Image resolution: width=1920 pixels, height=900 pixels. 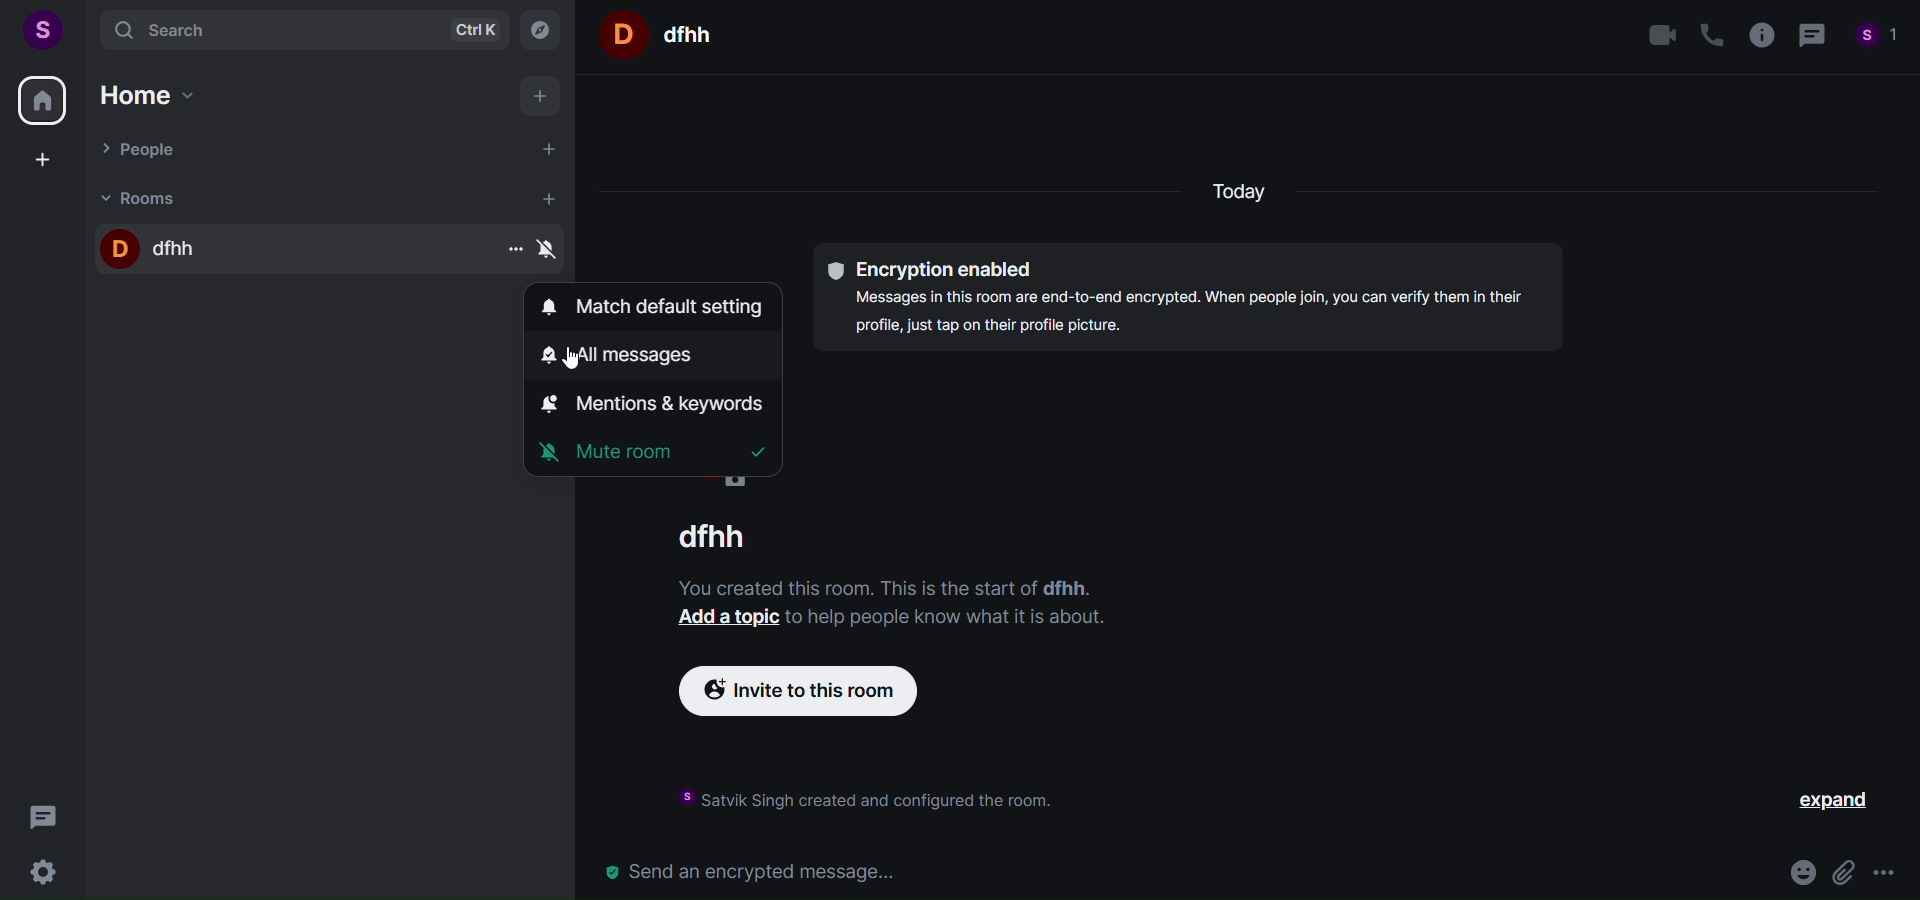 I want to click on Encryption enabled Messages in this room are end-to-end encrypted. When people join, you can verify them in theirprofile, just tap on their profile picture., so click(x=1186, y=297).